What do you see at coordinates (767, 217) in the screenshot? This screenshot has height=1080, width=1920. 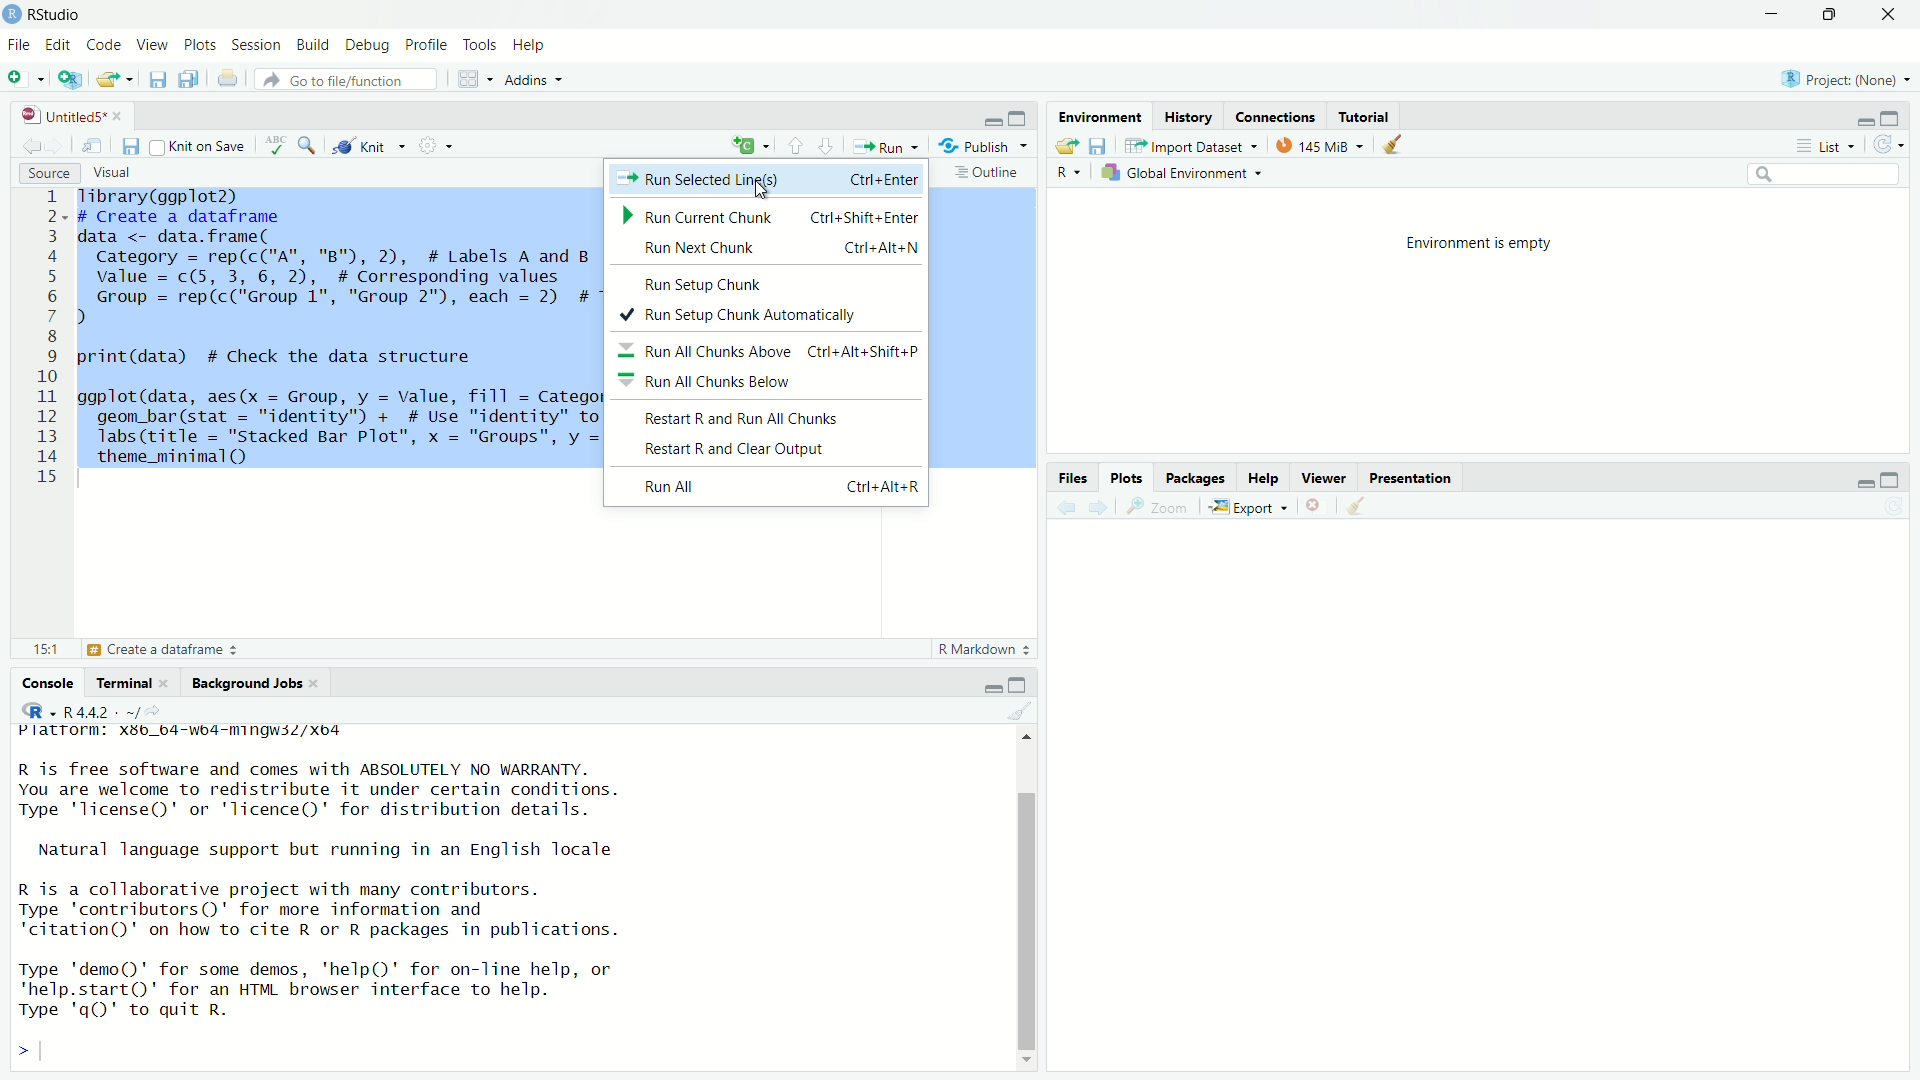 I see `» Run Current Chunk ~~ Ctrl+Shift+Enter` at bounding box center [767, 217].